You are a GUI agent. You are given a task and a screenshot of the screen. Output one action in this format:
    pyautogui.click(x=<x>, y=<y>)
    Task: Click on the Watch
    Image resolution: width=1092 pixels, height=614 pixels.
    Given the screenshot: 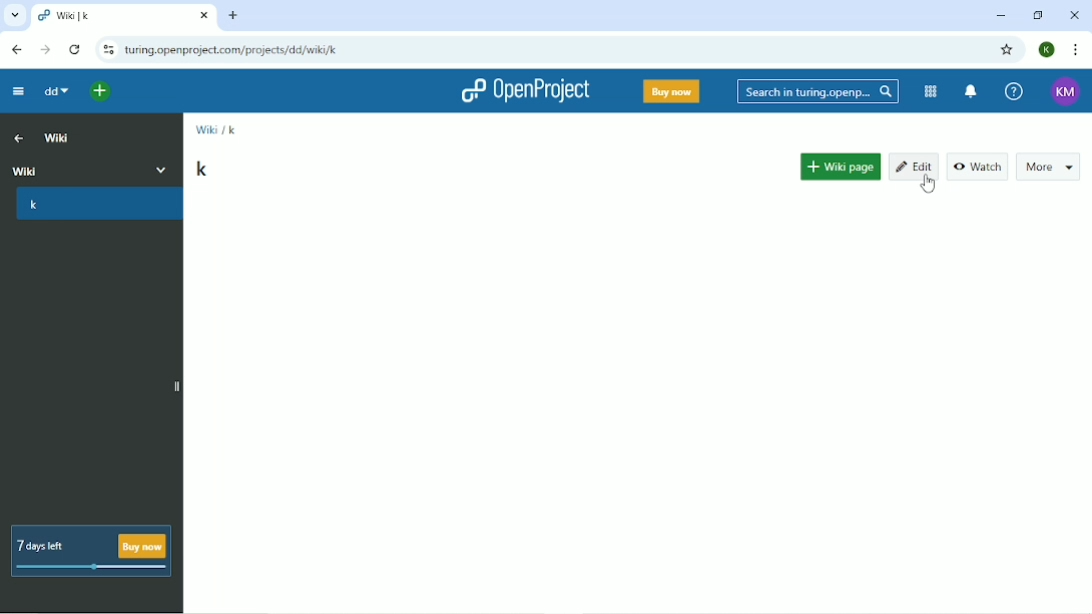 What is the action you would take?
    pyautogui.click(x=978, y=163)
    